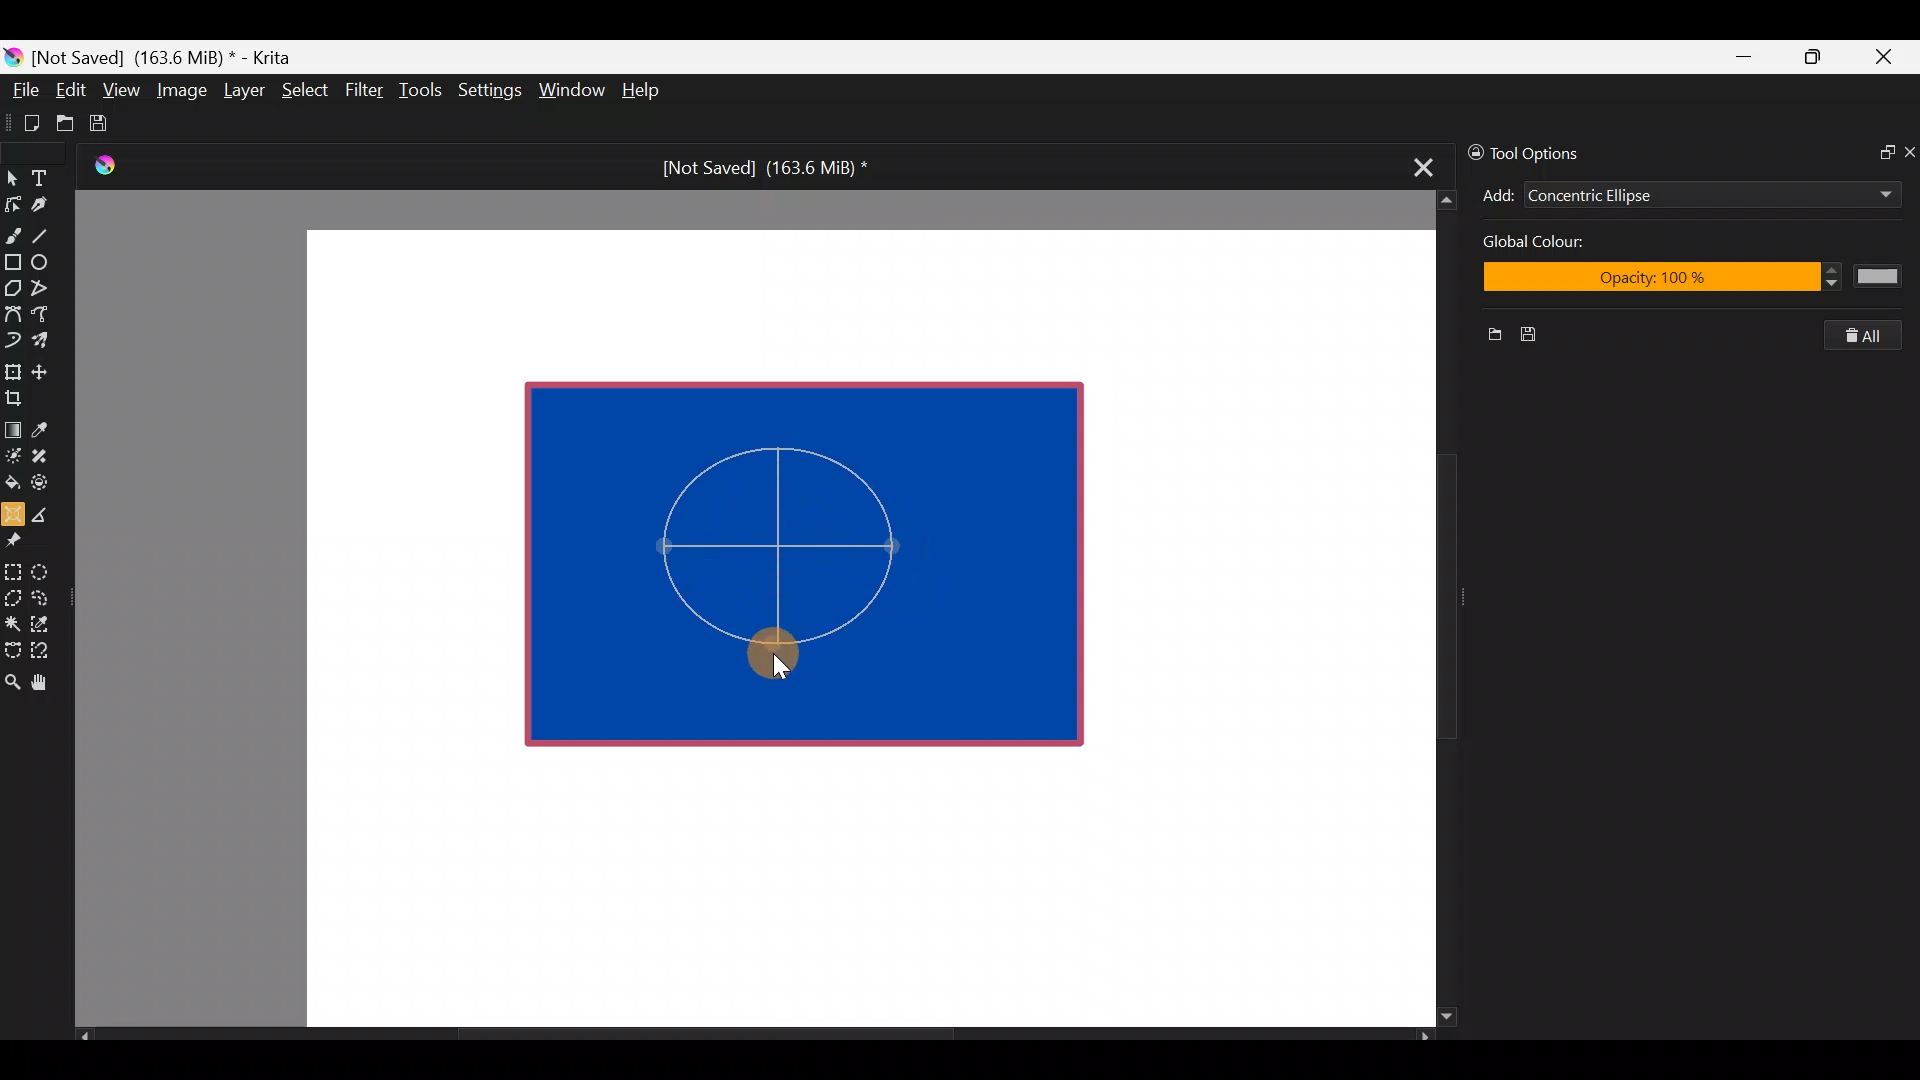 The width and height of the screenshot is (1920, 1080). Describe the element at coordinates (766, 560) in the screenshot. I see `Concentric circle drawn on canvas` at that location.